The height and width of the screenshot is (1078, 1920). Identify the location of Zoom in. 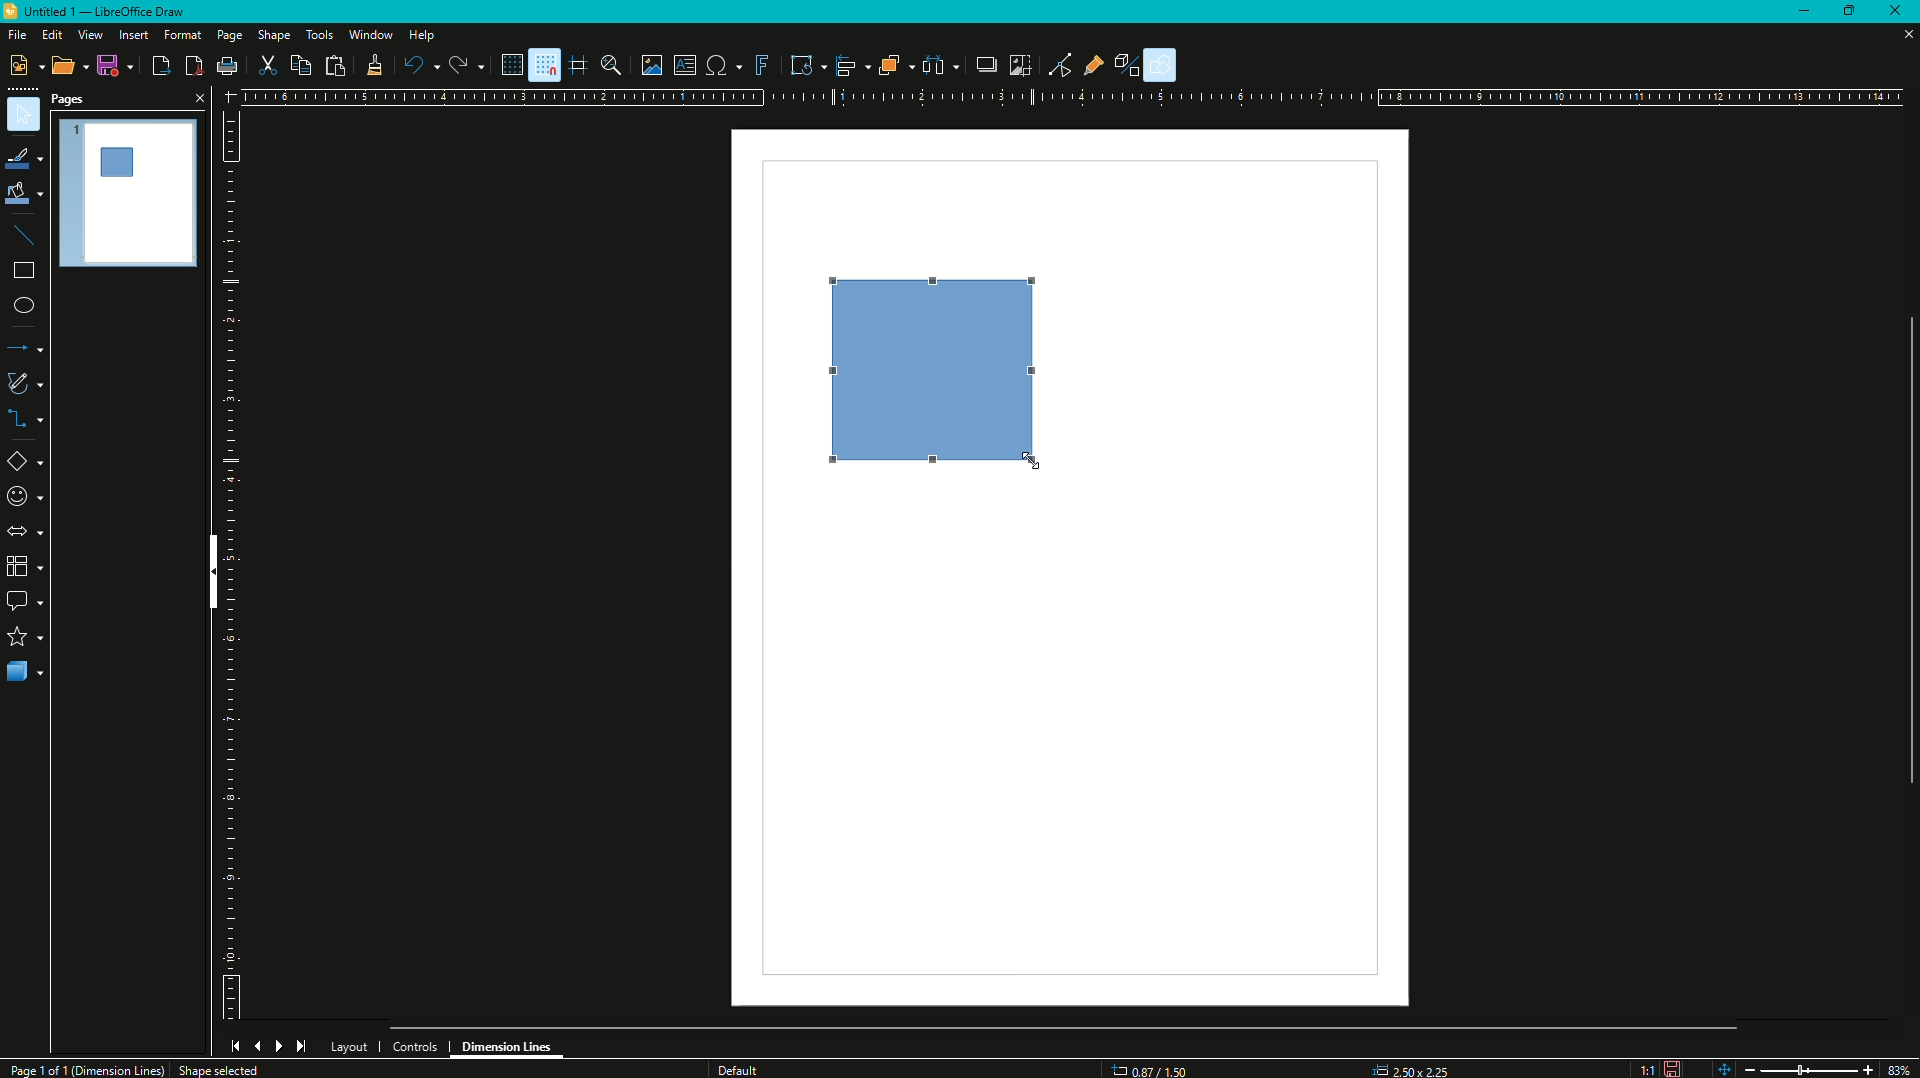
(1867, 1069).